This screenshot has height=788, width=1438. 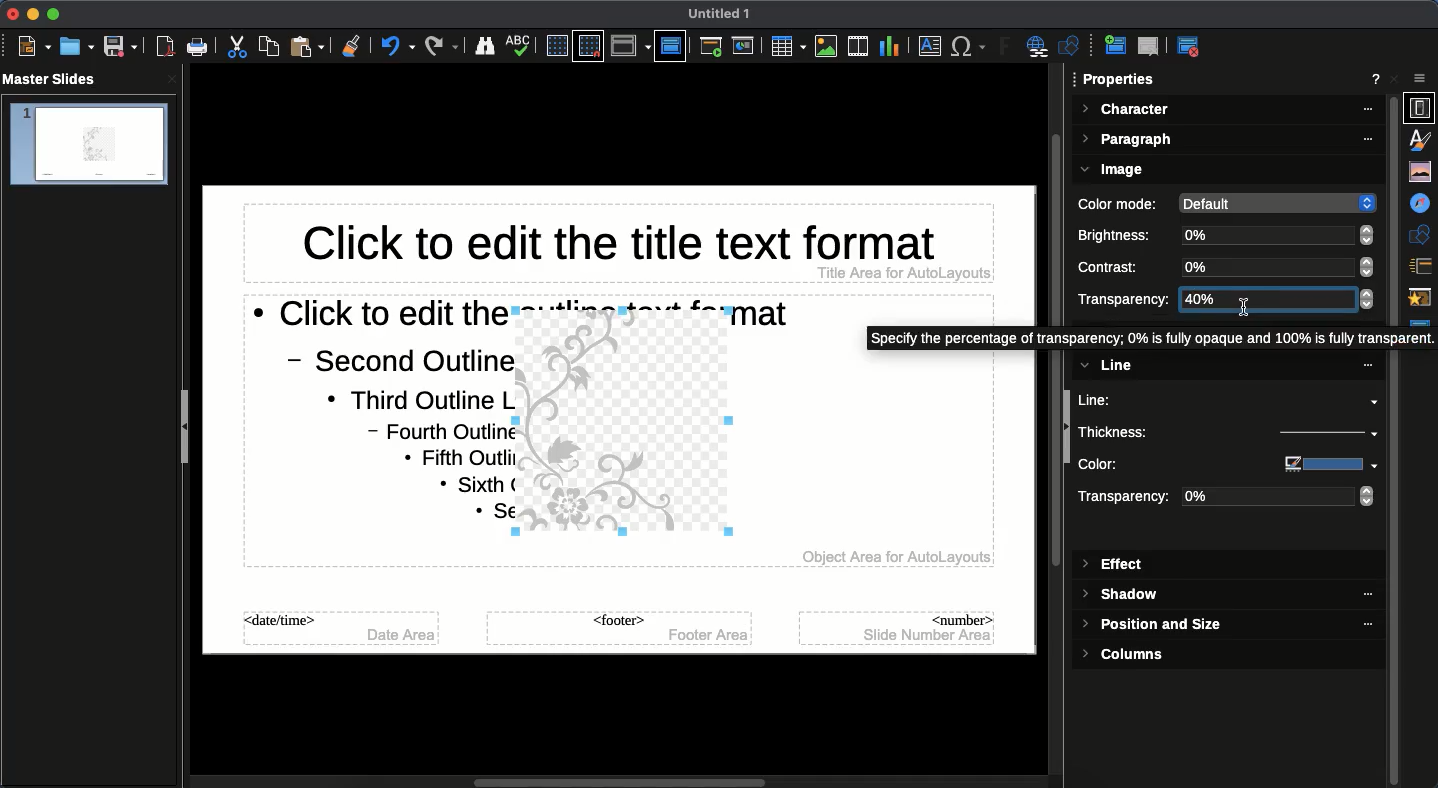 What do you see at coordinates (1229, 141) in the screenshot?
I see `Paragraph` at bounding box center [1229, 141].